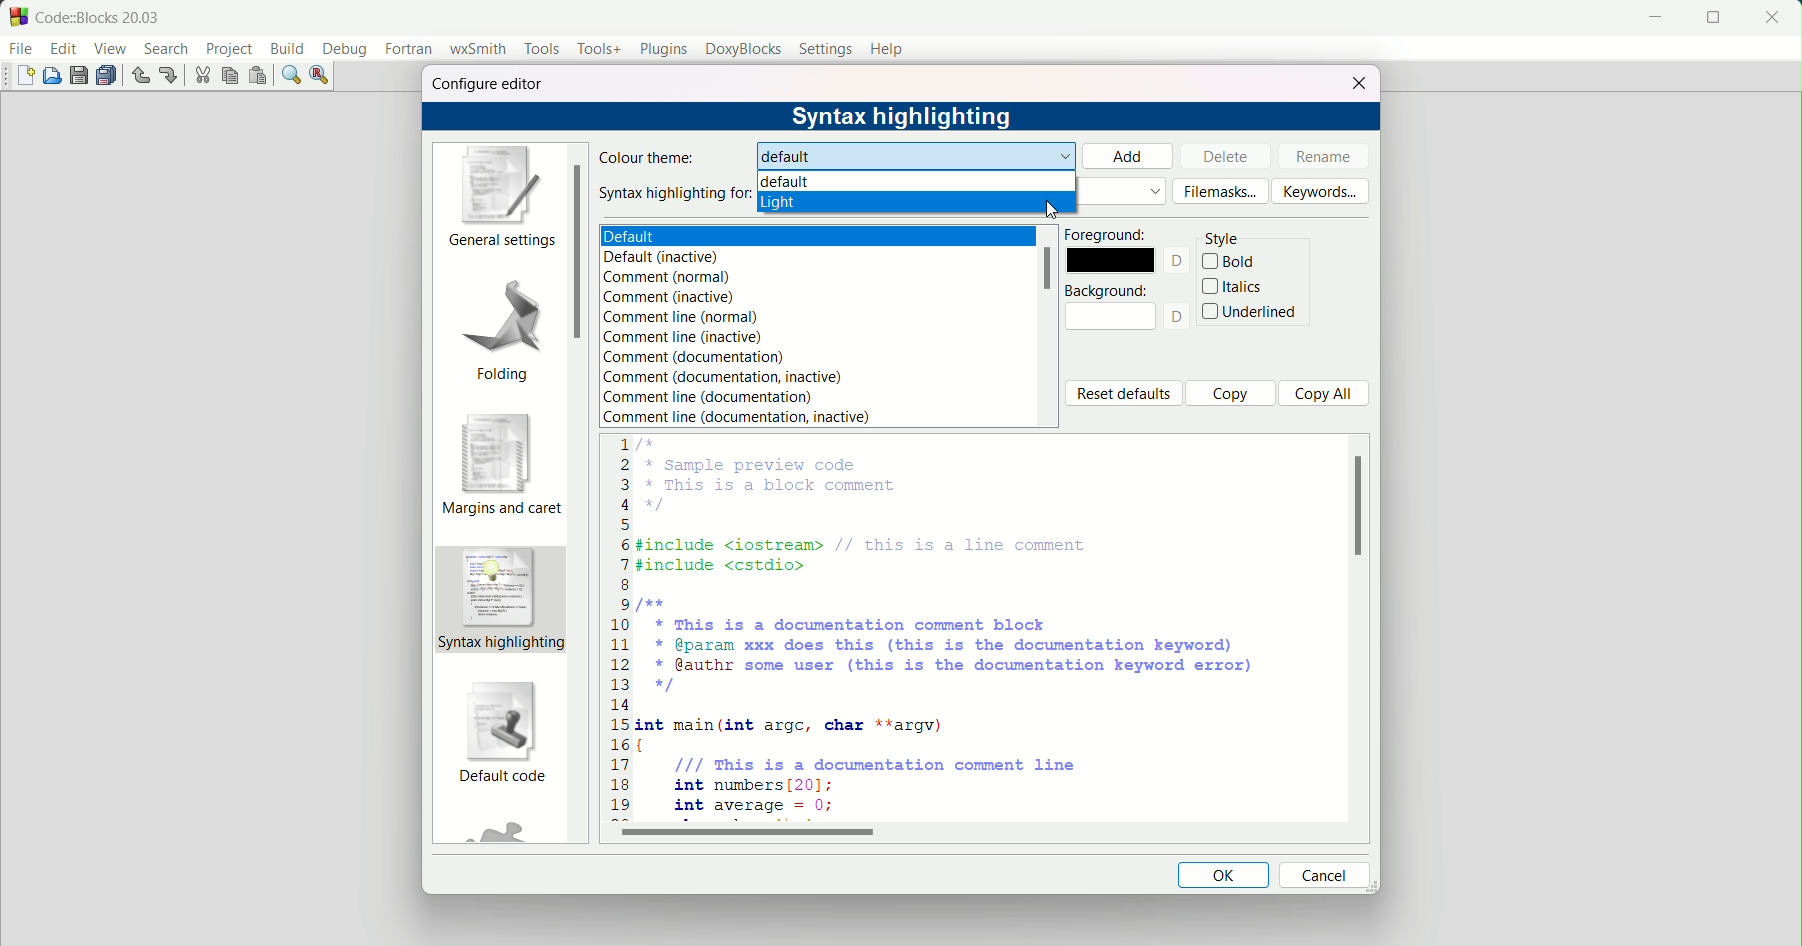  Describe the element at coordinates (1050, 270) in the screenshot. I see `scrollbar` at that location.